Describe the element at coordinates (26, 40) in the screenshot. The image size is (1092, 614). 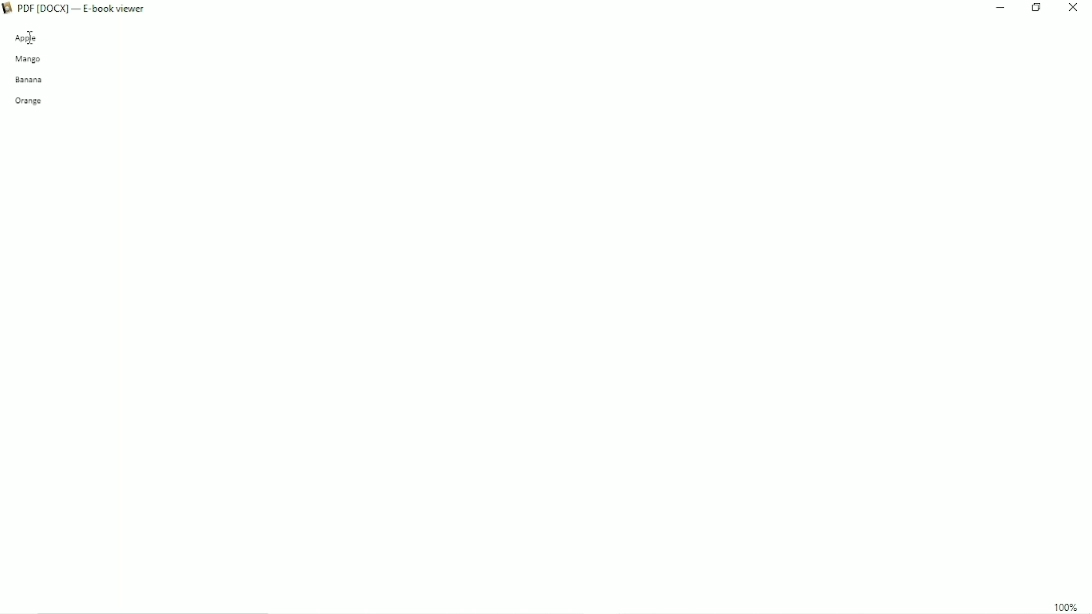
I see `apple` at that location.